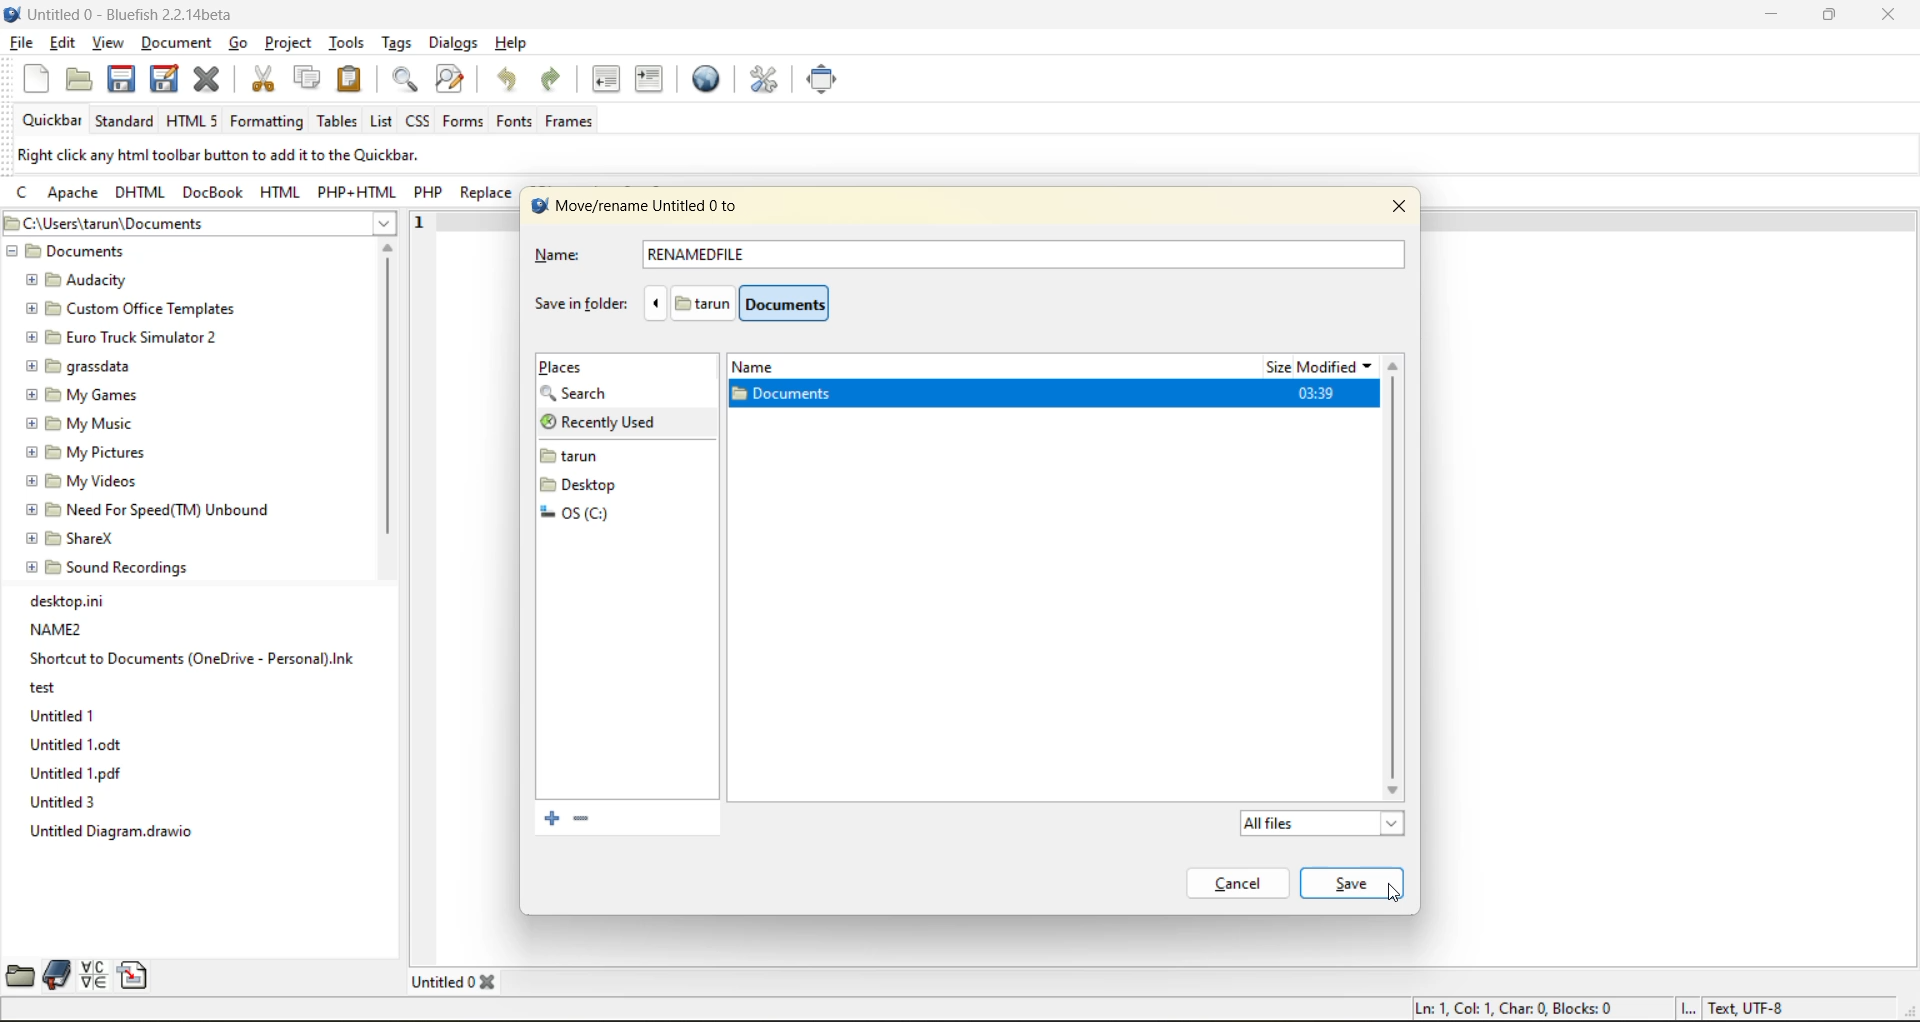 The image size is (1920, 1022). What do you see at coordinates (1316, 394) in the screenshot?
I see `modified date and time` at bounding box center [1316, 394].